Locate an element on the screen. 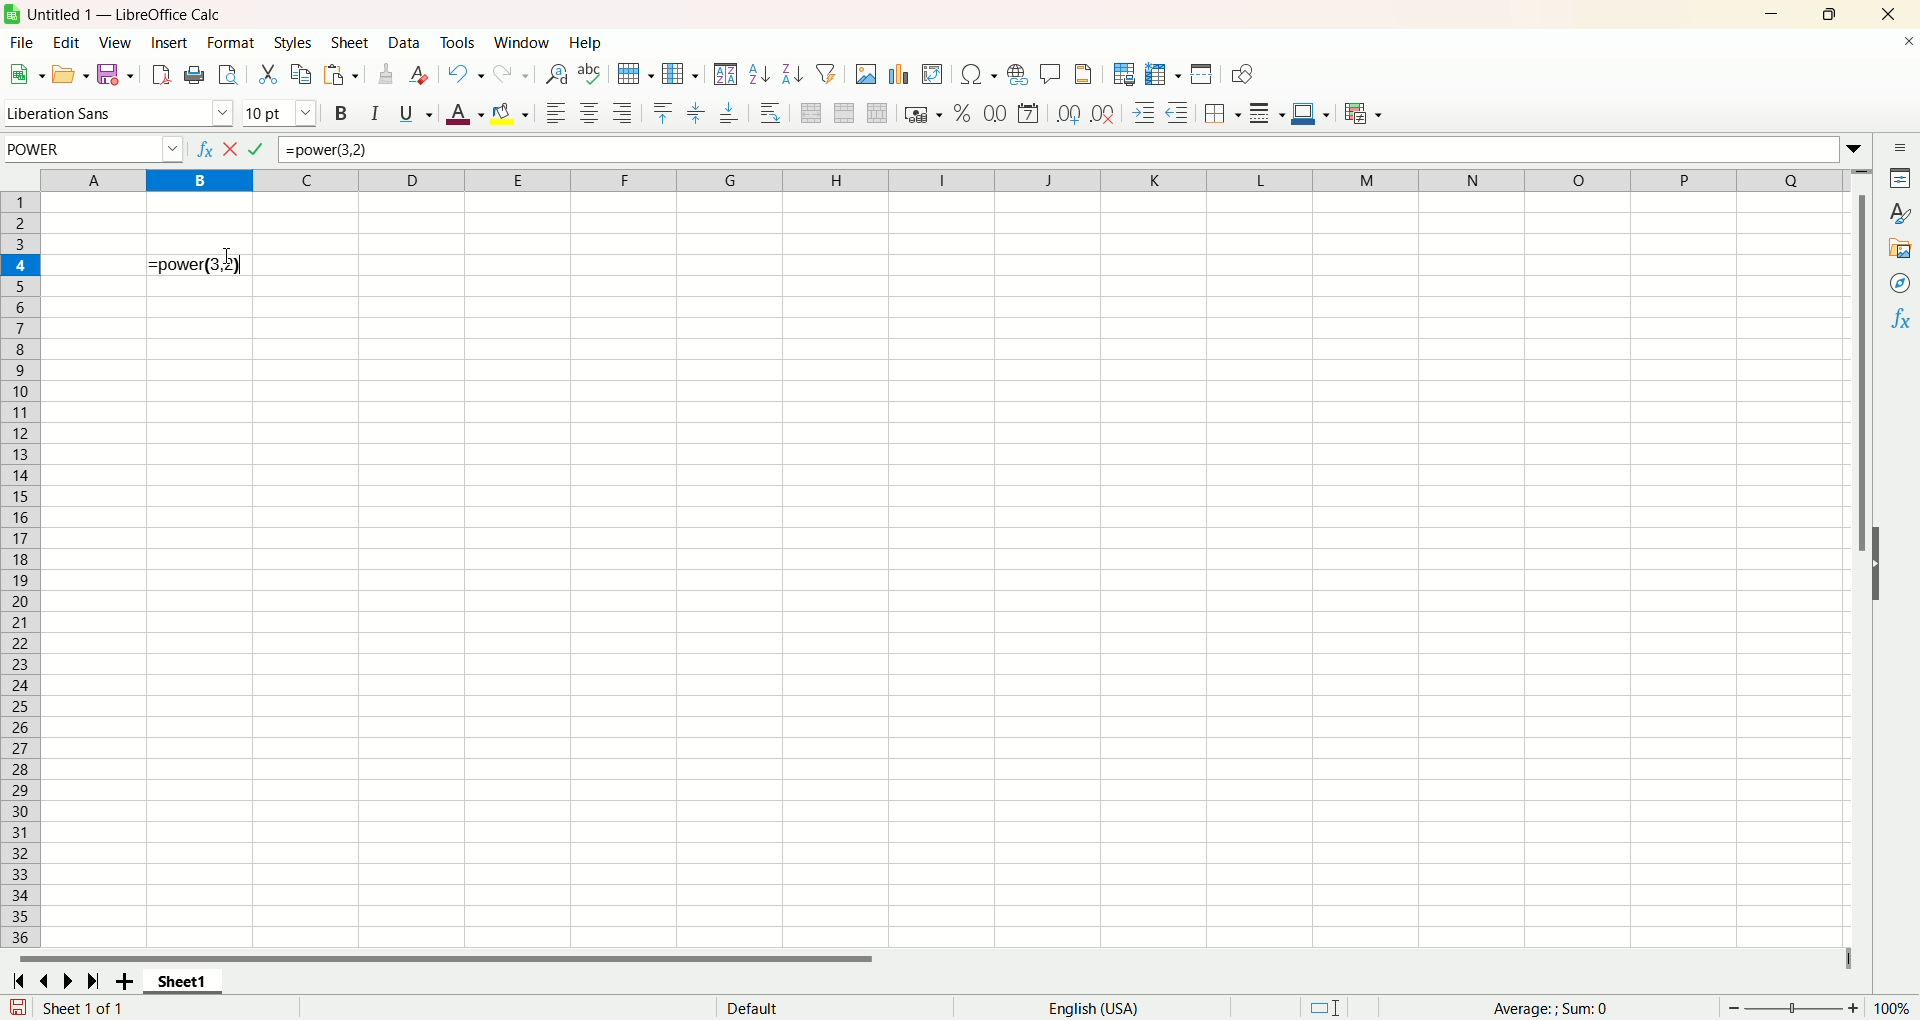  navigator is located at coordinates (1901, 283).